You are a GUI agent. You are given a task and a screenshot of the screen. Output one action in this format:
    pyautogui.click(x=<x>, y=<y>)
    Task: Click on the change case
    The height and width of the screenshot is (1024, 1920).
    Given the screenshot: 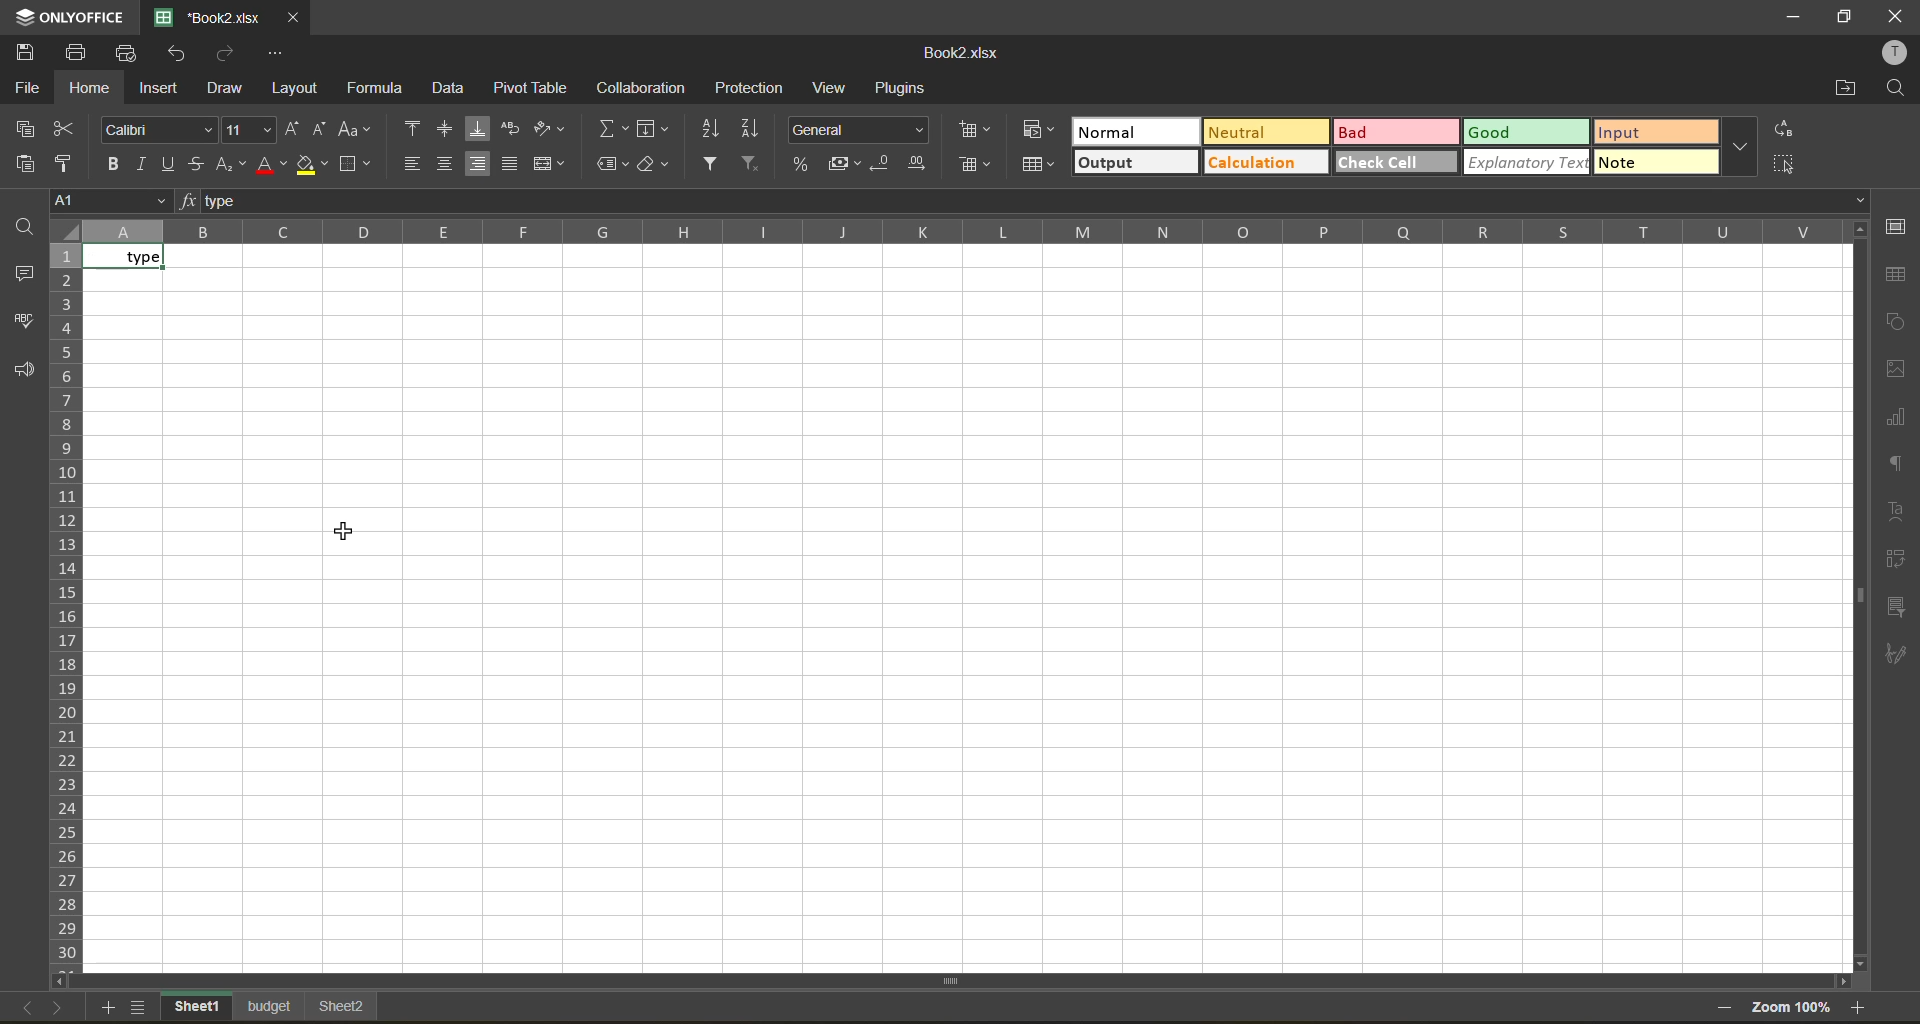 What is the action you would take?
    pyautogui.click(x=353, y=132)
    